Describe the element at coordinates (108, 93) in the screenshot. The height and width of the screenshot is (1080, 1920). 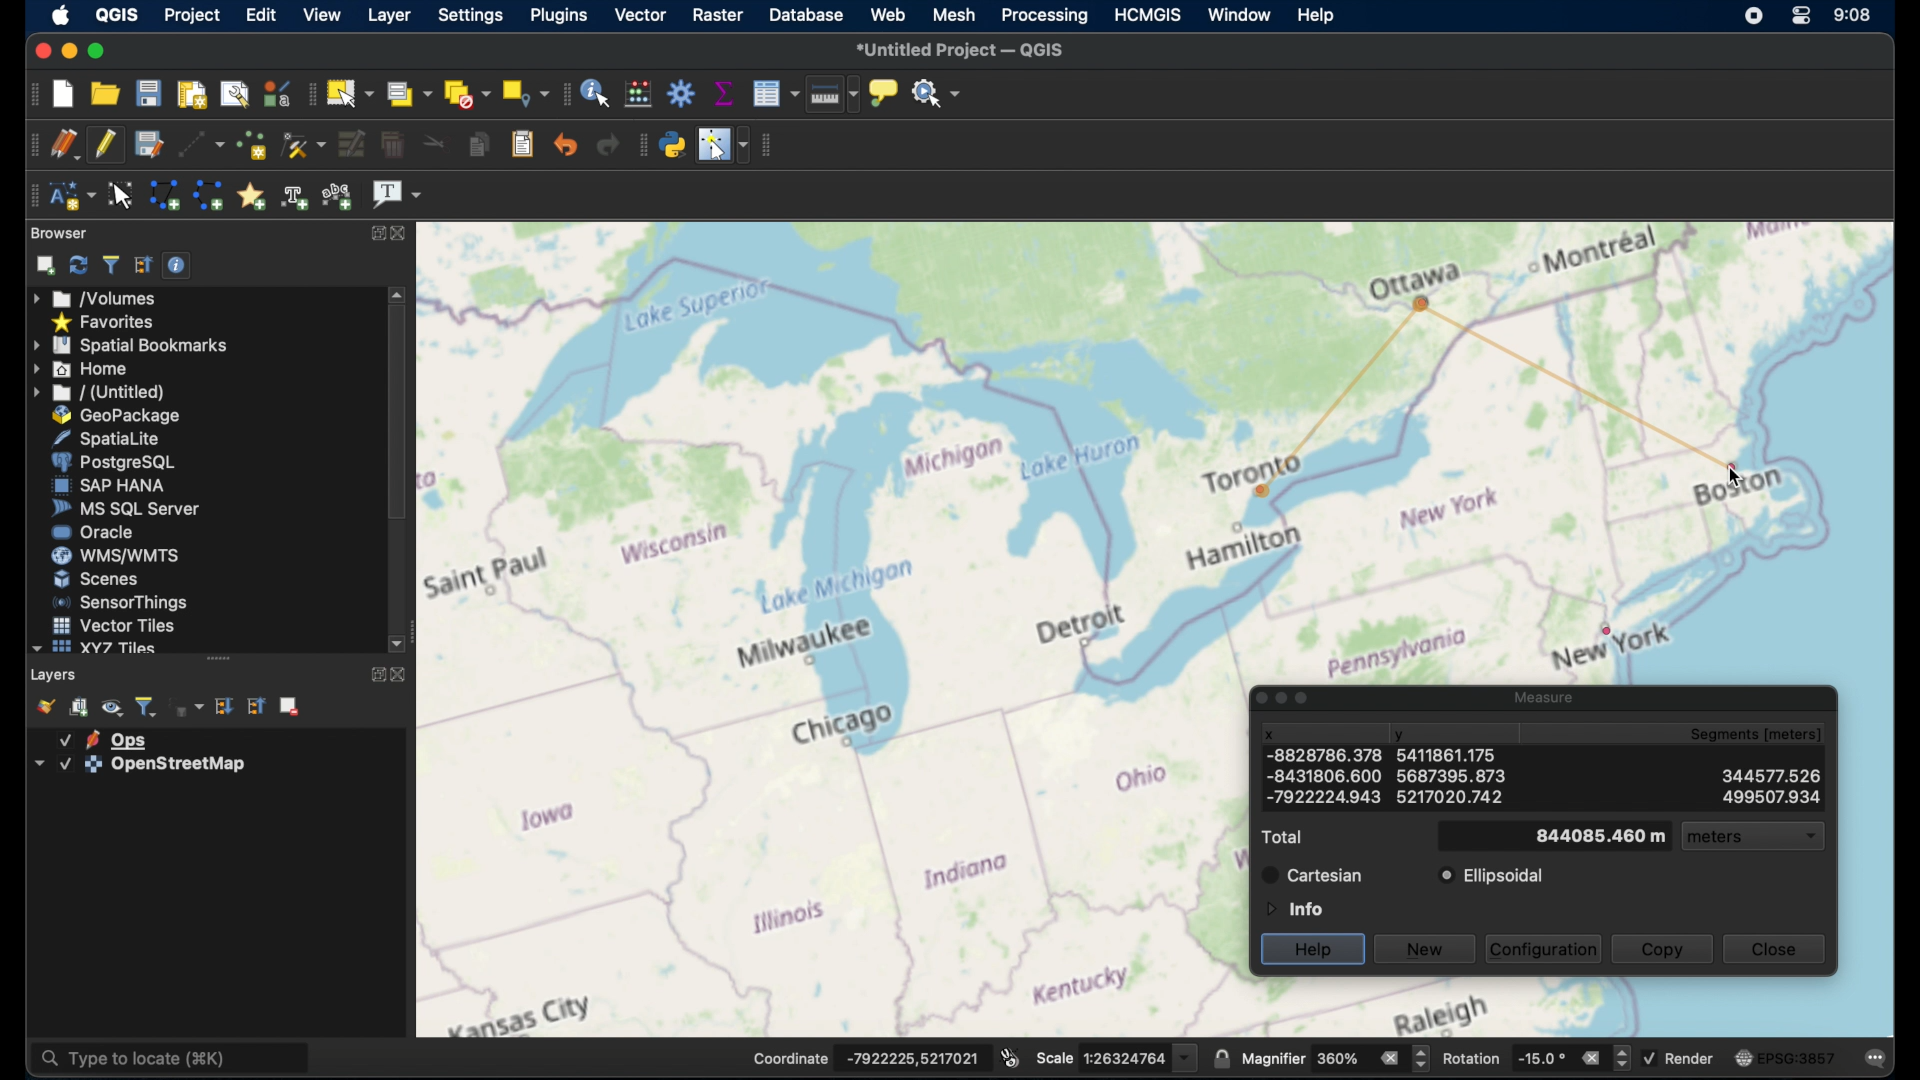
I see `open project` at that location.